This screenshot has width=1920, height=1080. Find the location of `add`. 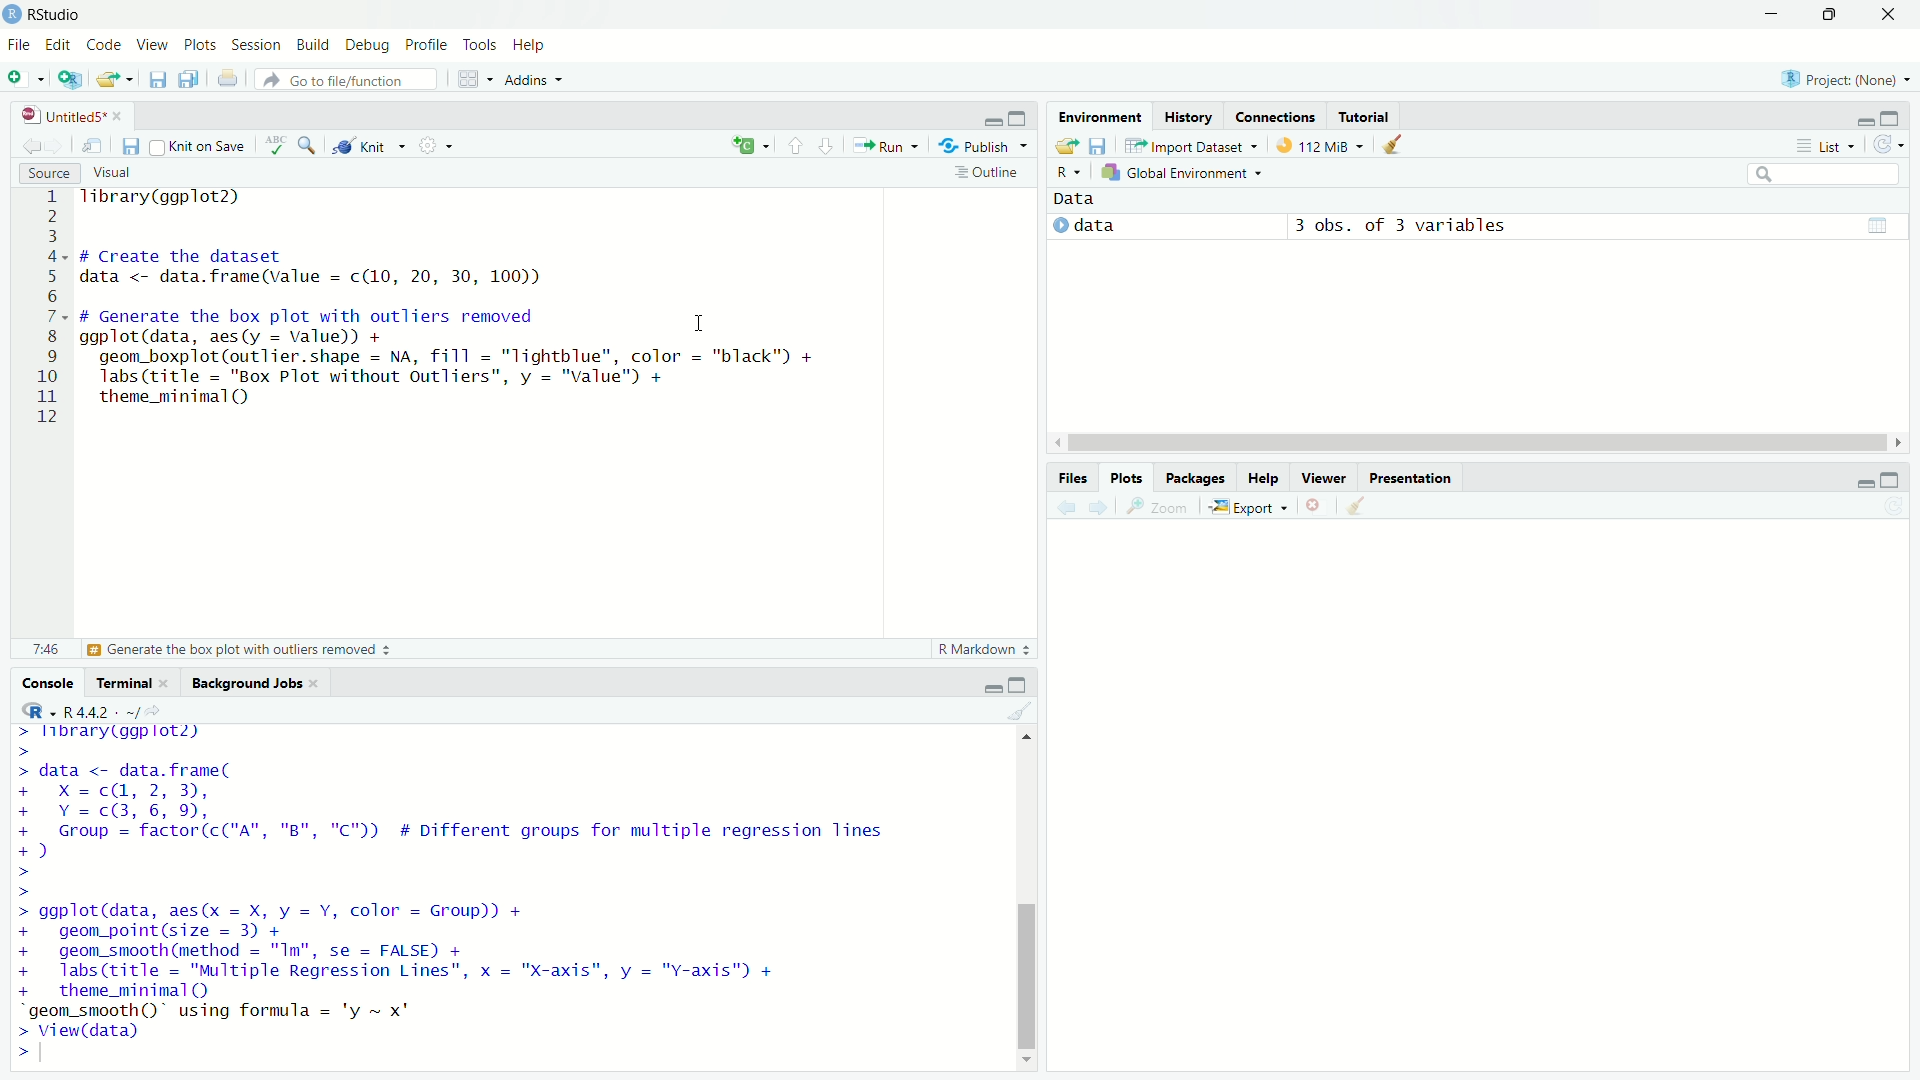

add is located at coordinates (70, 83).